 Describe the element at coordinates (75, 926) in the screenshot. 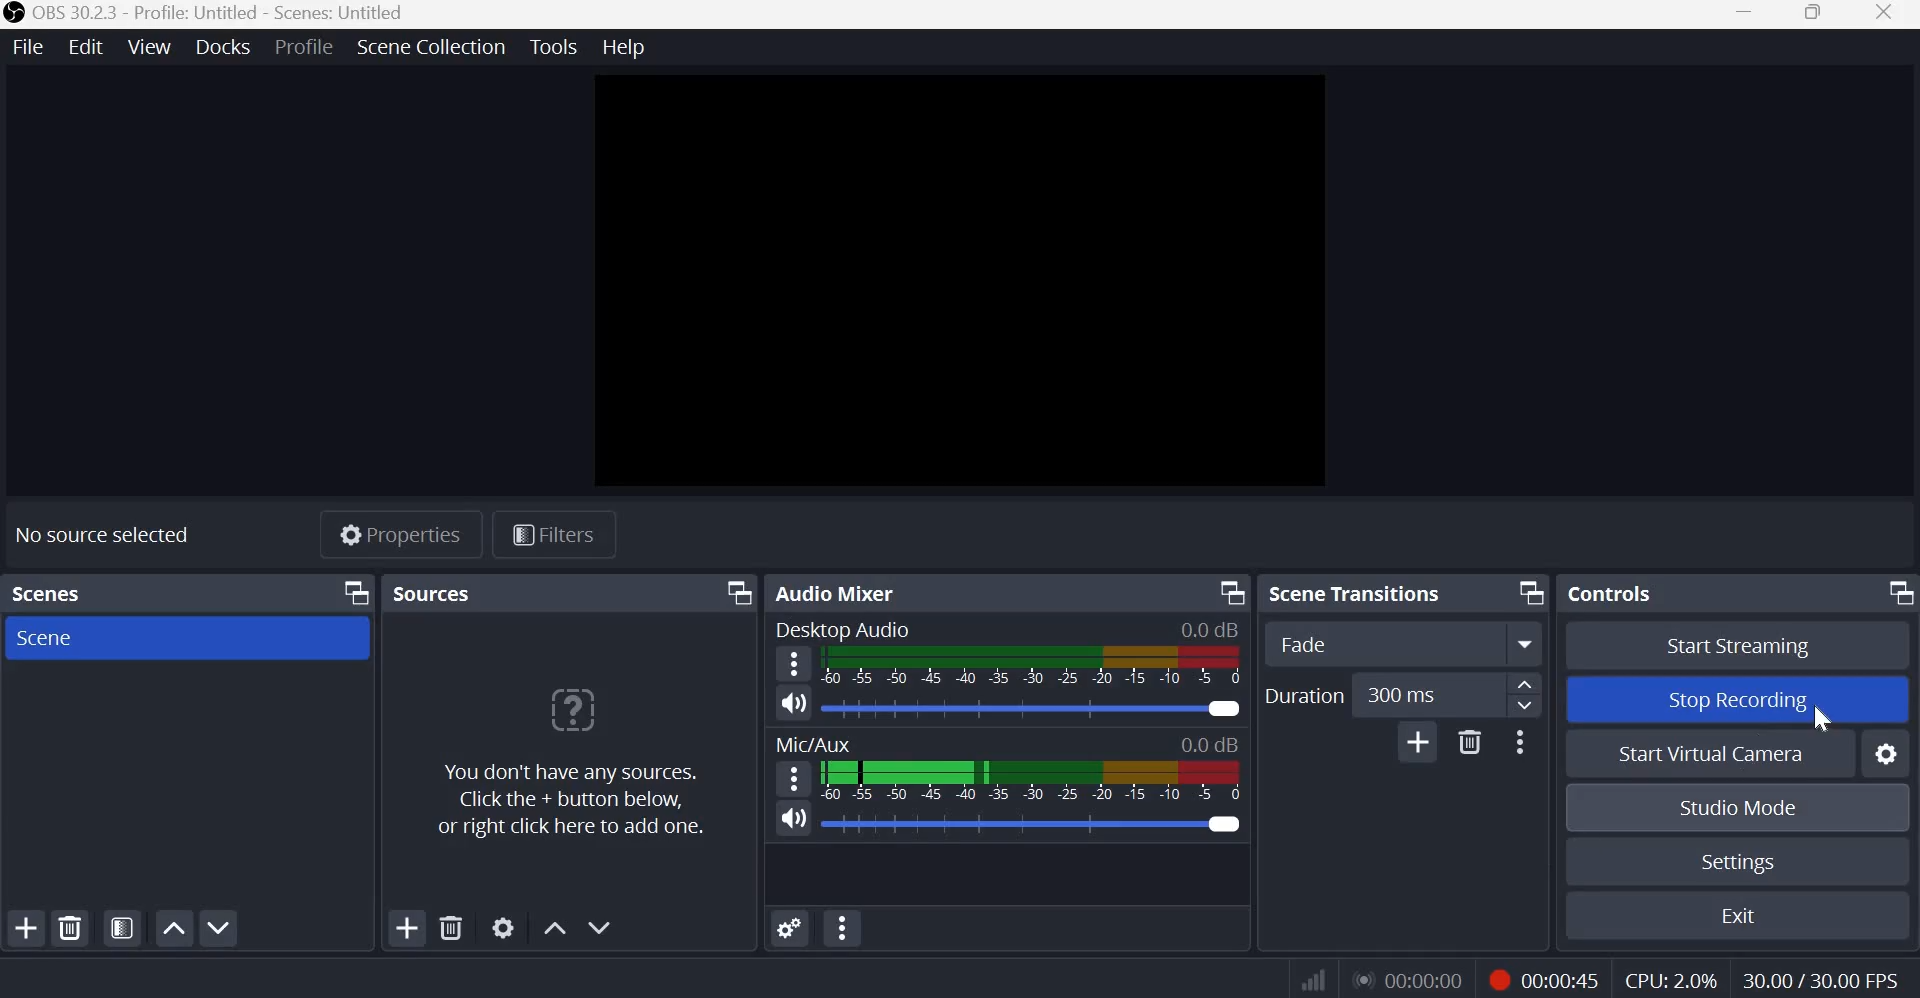

I see `Remove selected scene` at that location.